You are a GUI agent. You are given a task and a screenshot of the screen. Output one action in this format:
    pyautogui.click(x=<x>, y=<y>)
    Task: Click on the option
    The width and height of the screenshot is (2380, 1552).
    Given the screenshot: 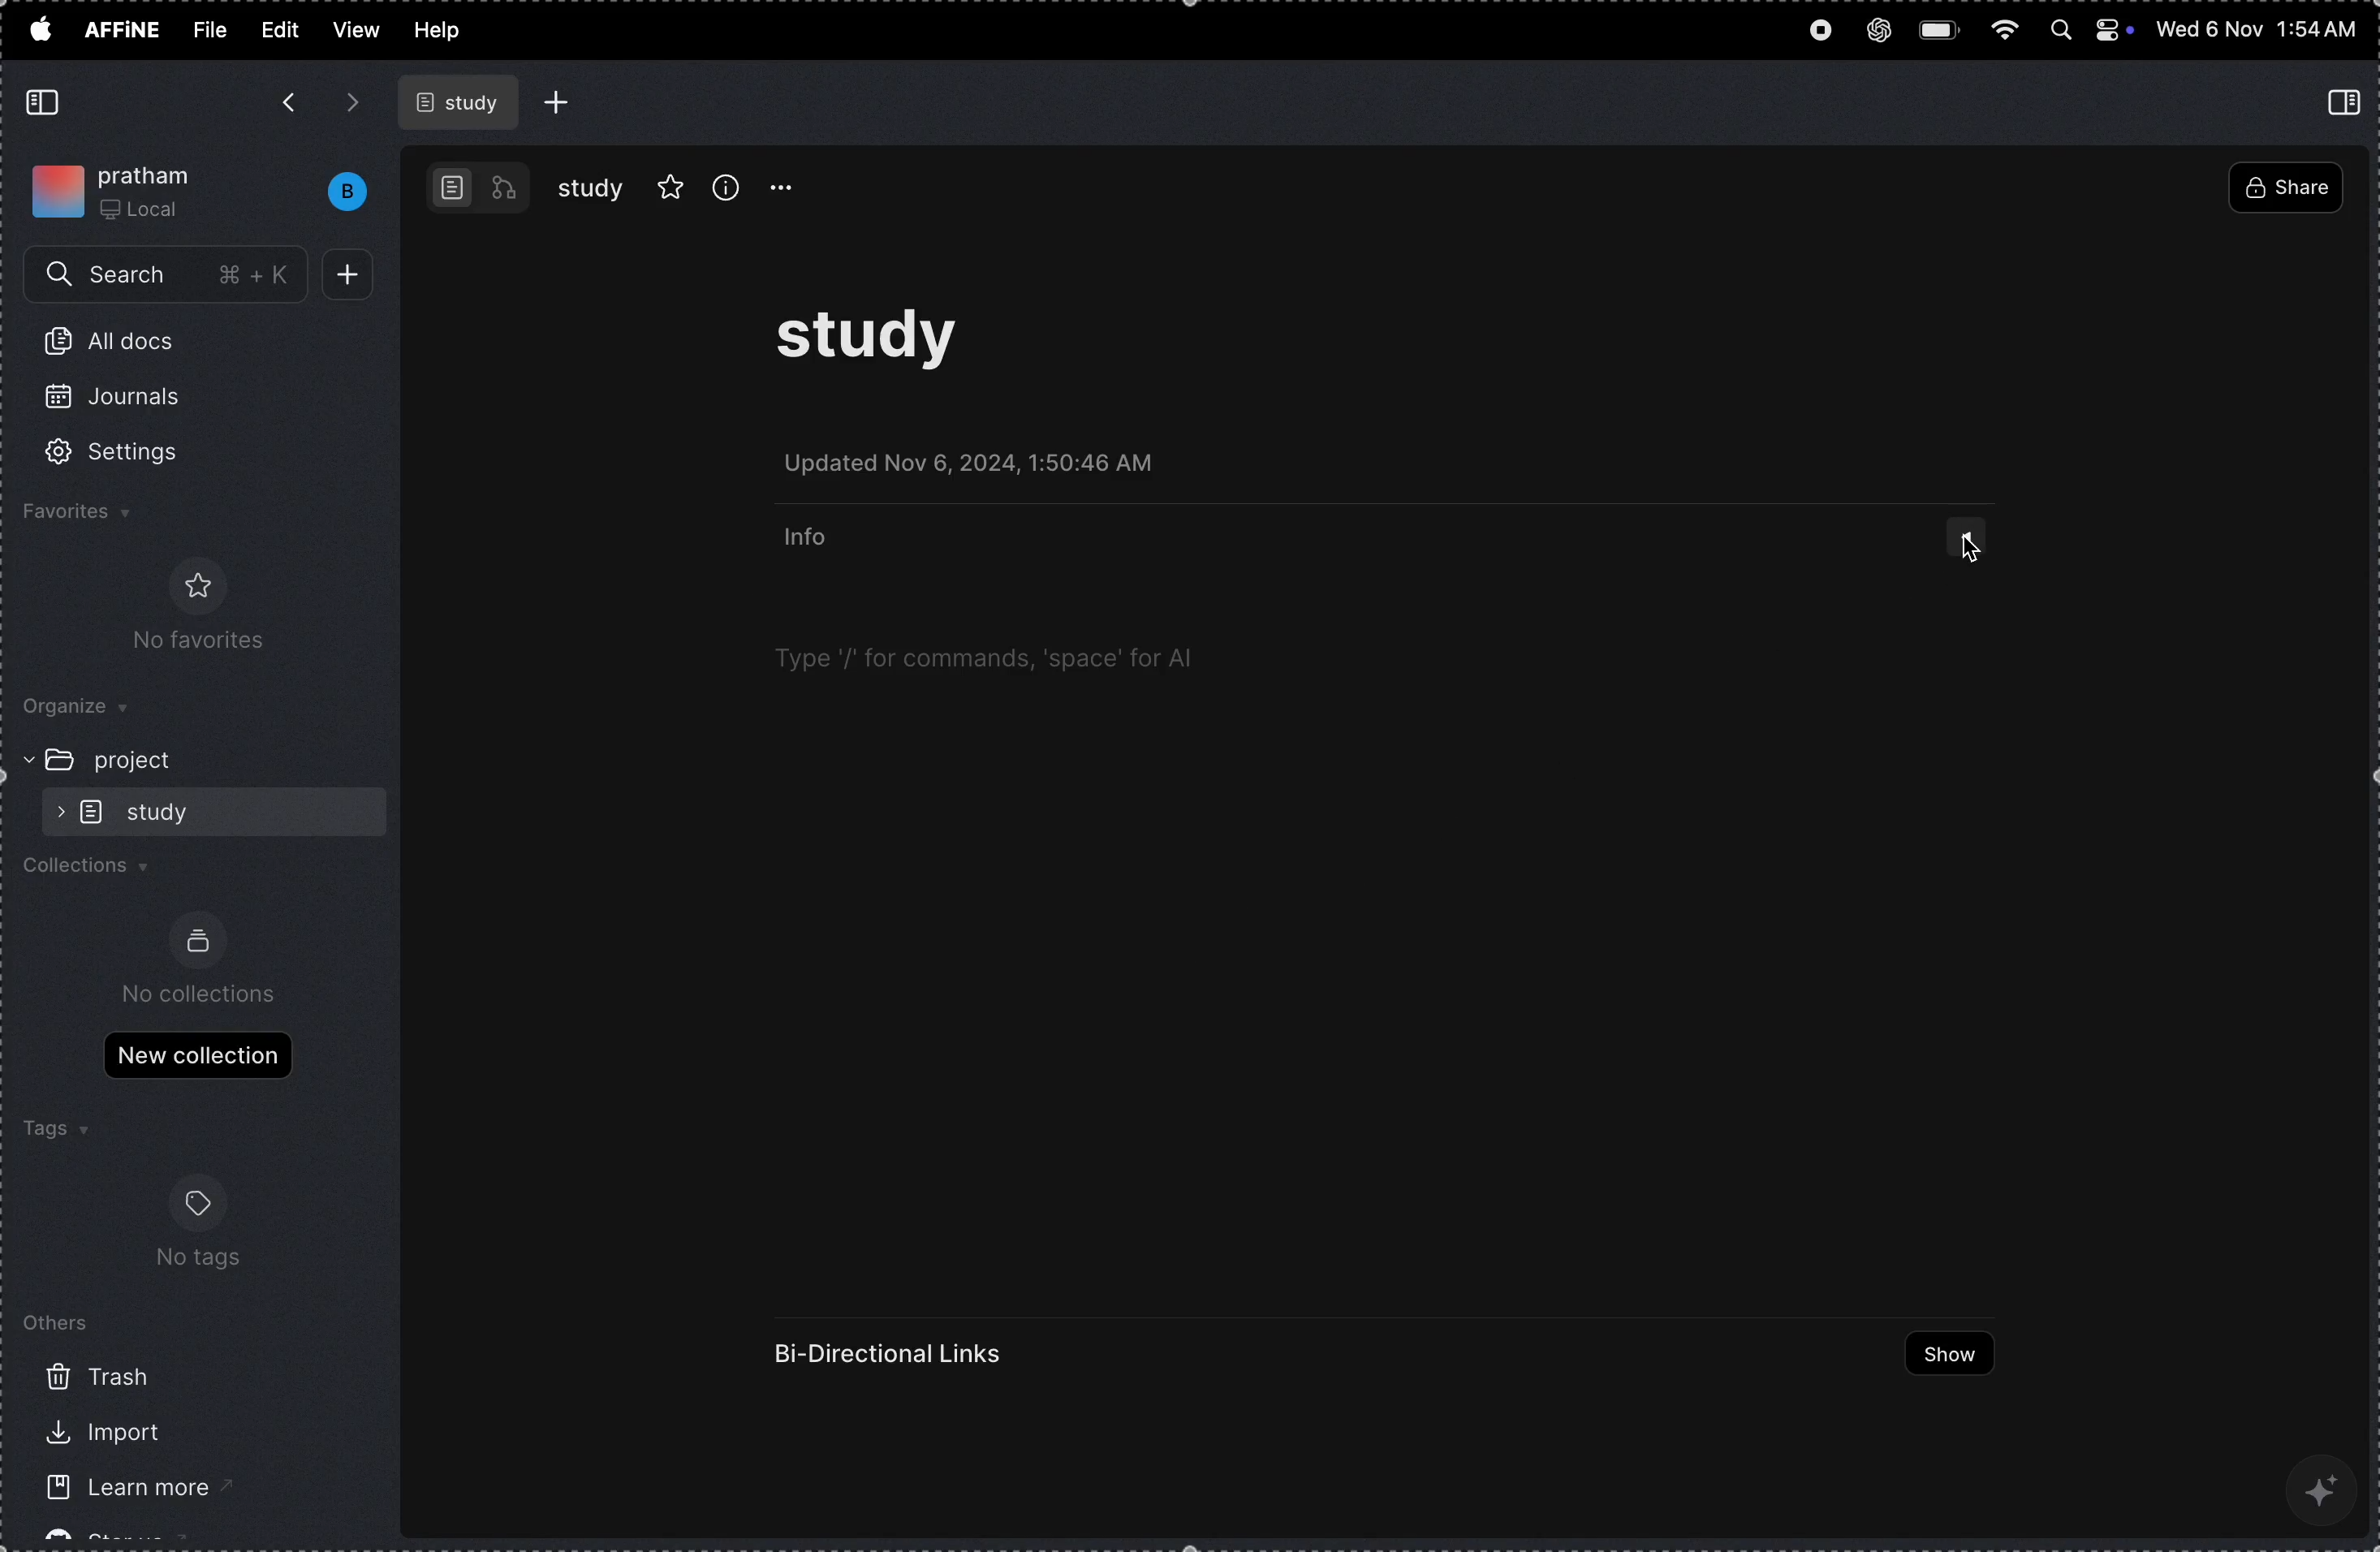 What is the action you would take?
    pyautogui.click(x=793, y=188)
    